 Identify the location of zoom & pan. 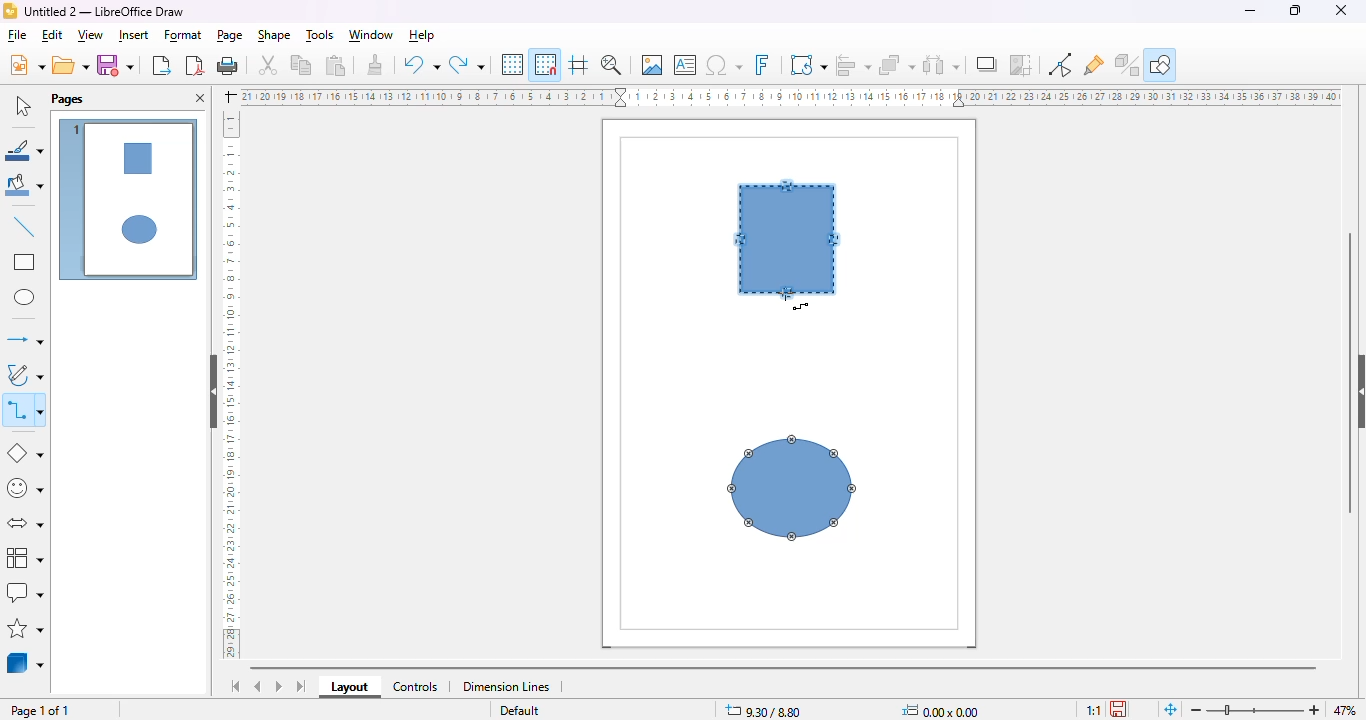
(611, 64).